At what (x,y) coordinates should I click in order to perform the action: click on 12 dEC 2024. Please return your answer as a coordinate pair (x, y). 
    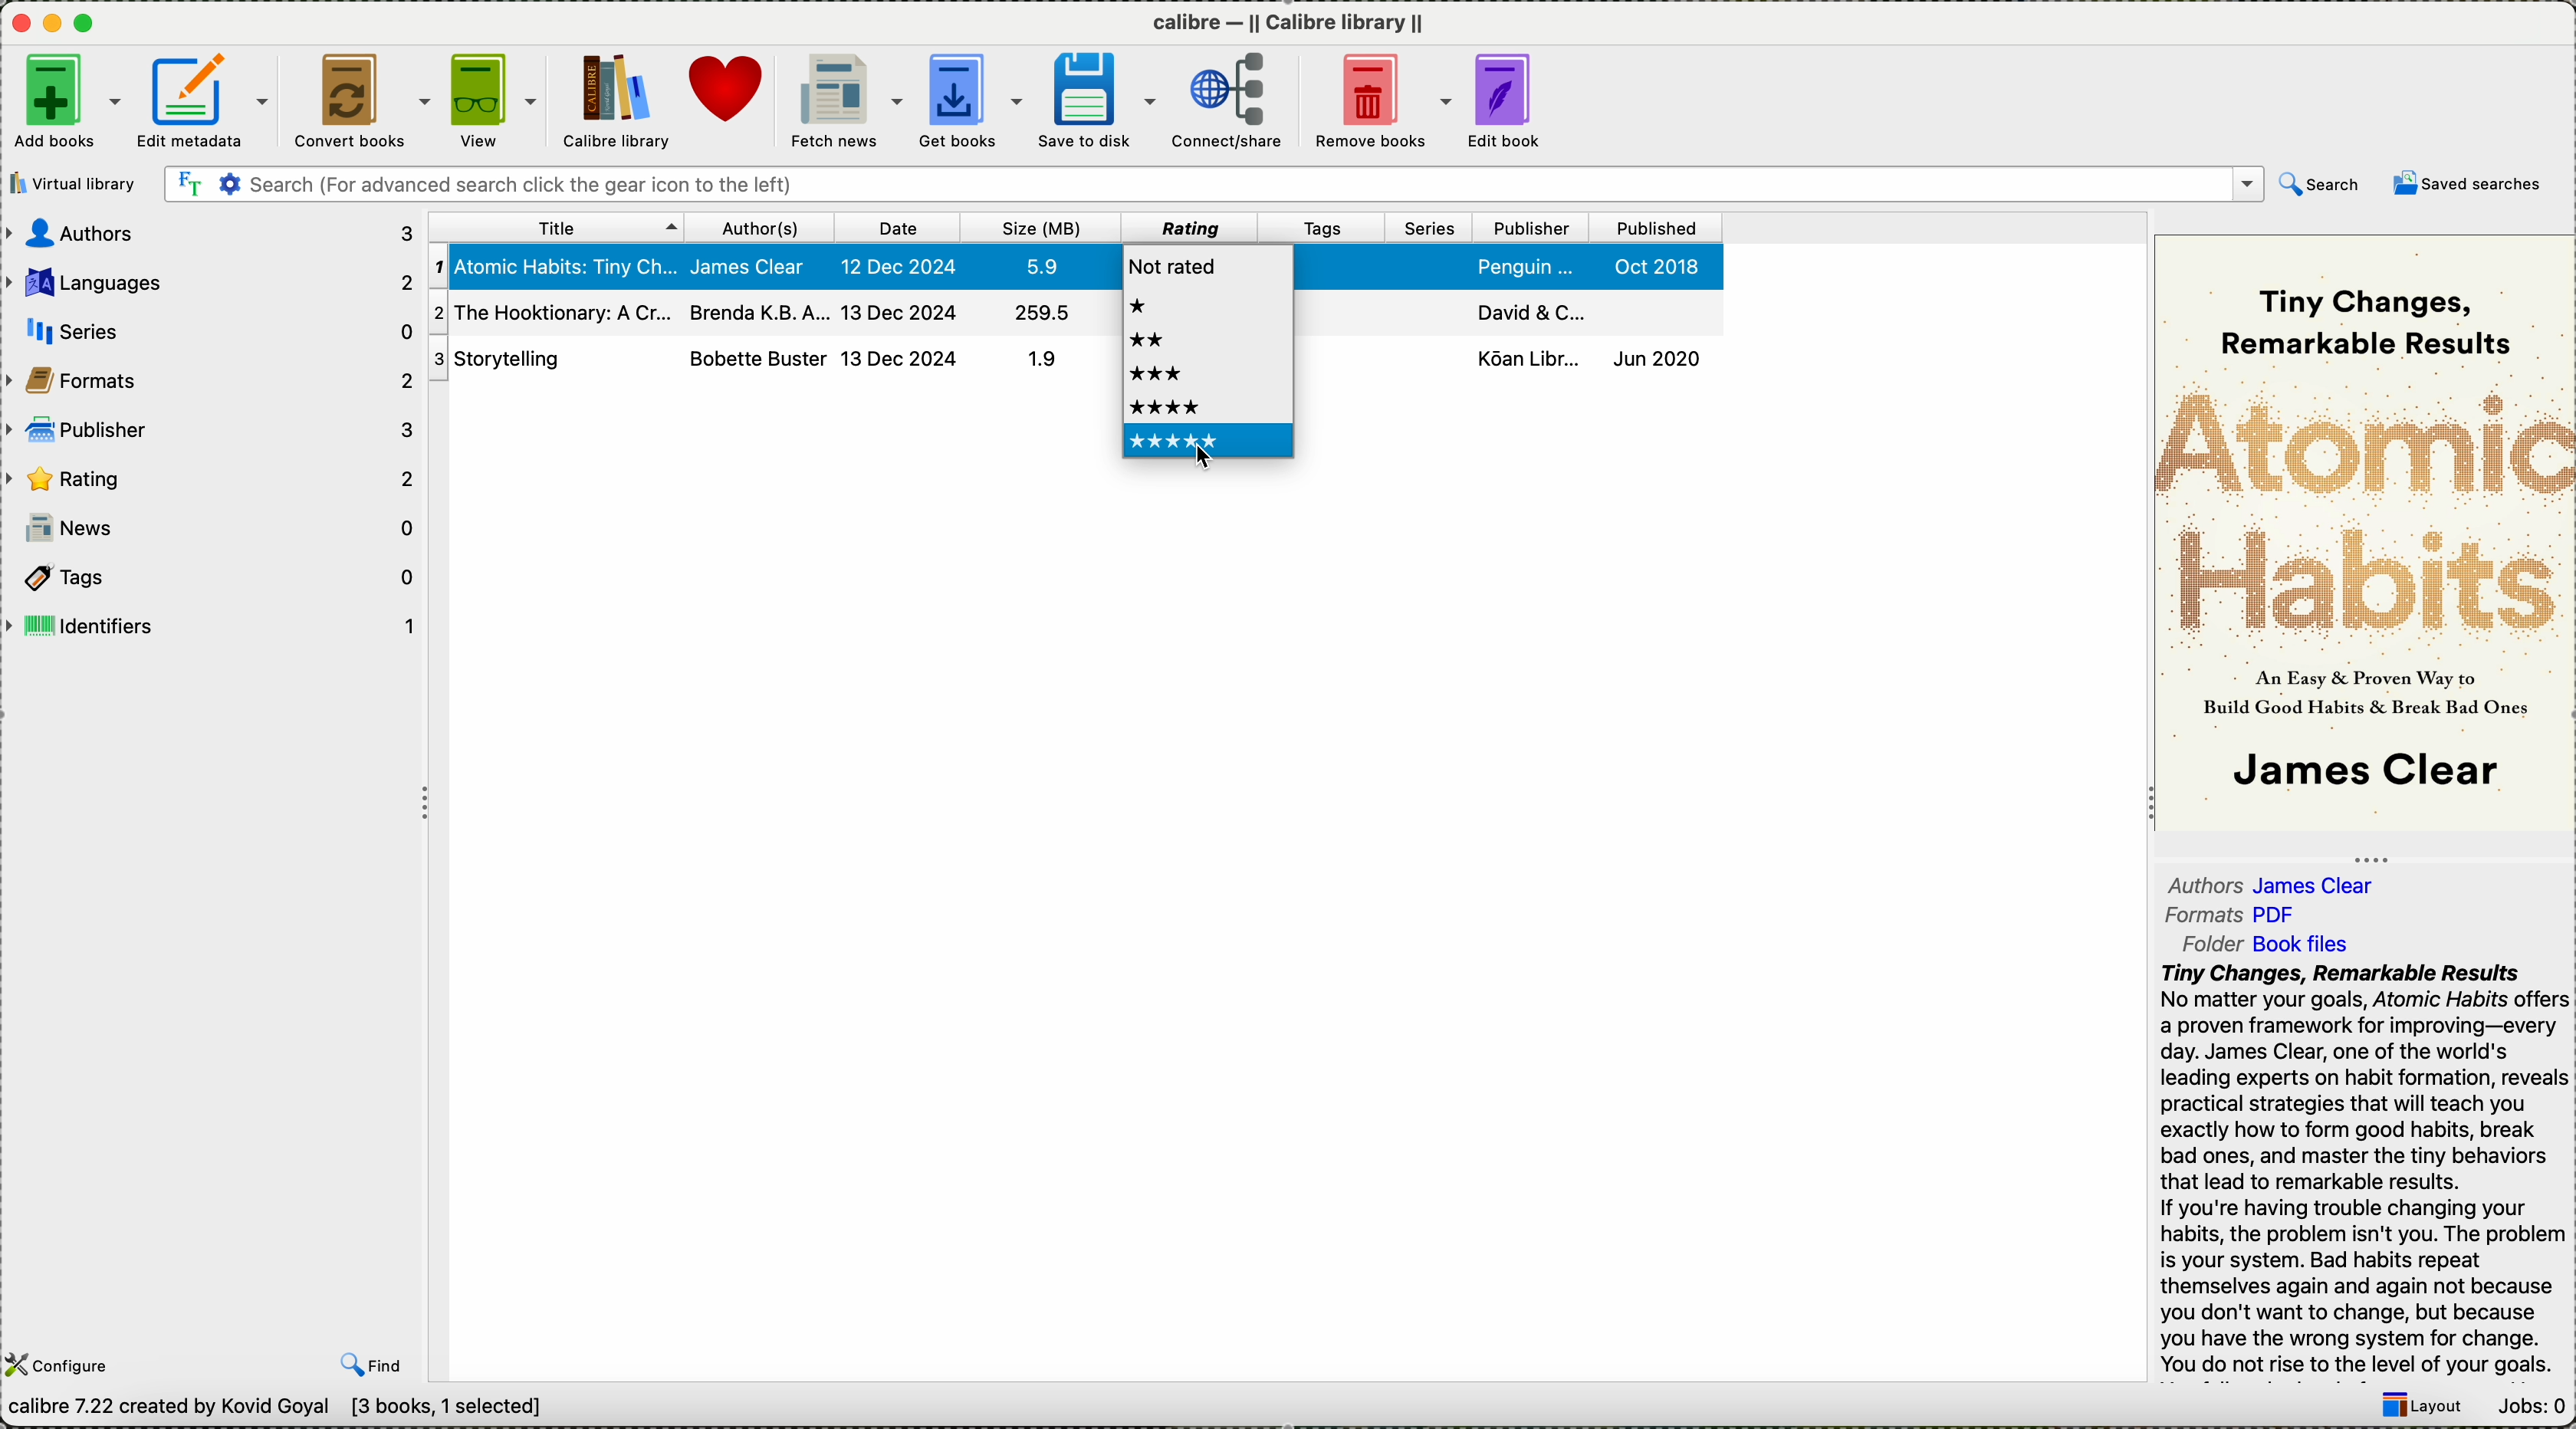
    Looking at the image, I should click on (902, 268).